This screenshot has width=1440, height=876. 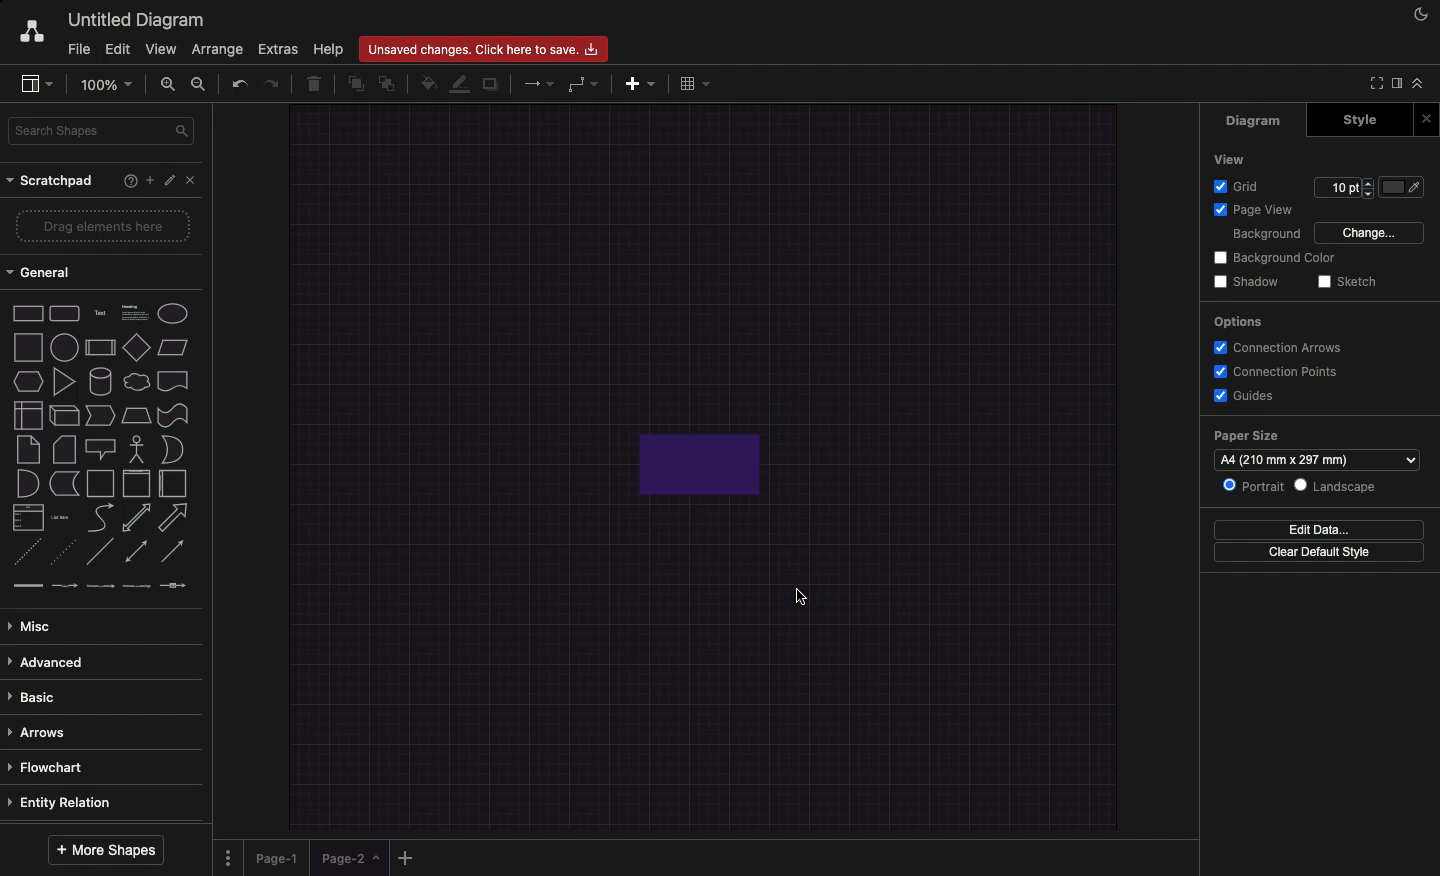 I want to click on Help, so click(x=329, y=49).